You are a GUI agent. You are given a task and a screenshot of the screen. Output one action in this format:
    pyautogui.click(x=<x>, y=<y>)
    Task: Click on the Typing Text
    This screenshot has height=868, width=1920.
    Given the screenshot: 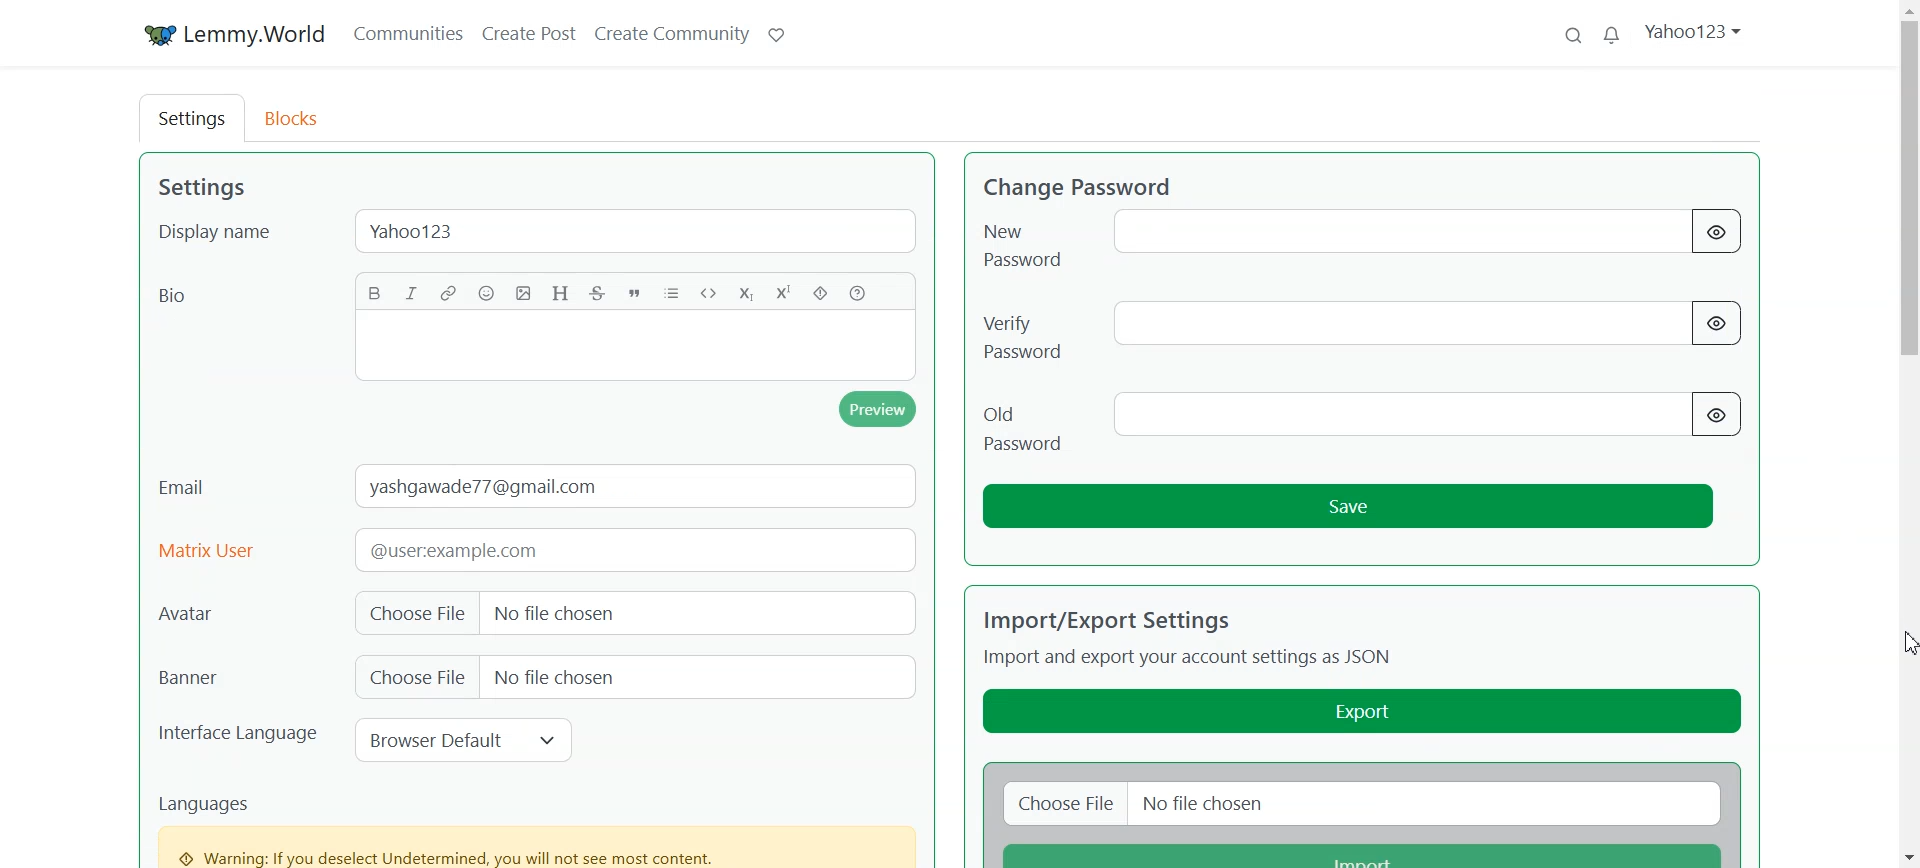 What is the action you would take?
    pyautogui.click(x=634, y=348)
    